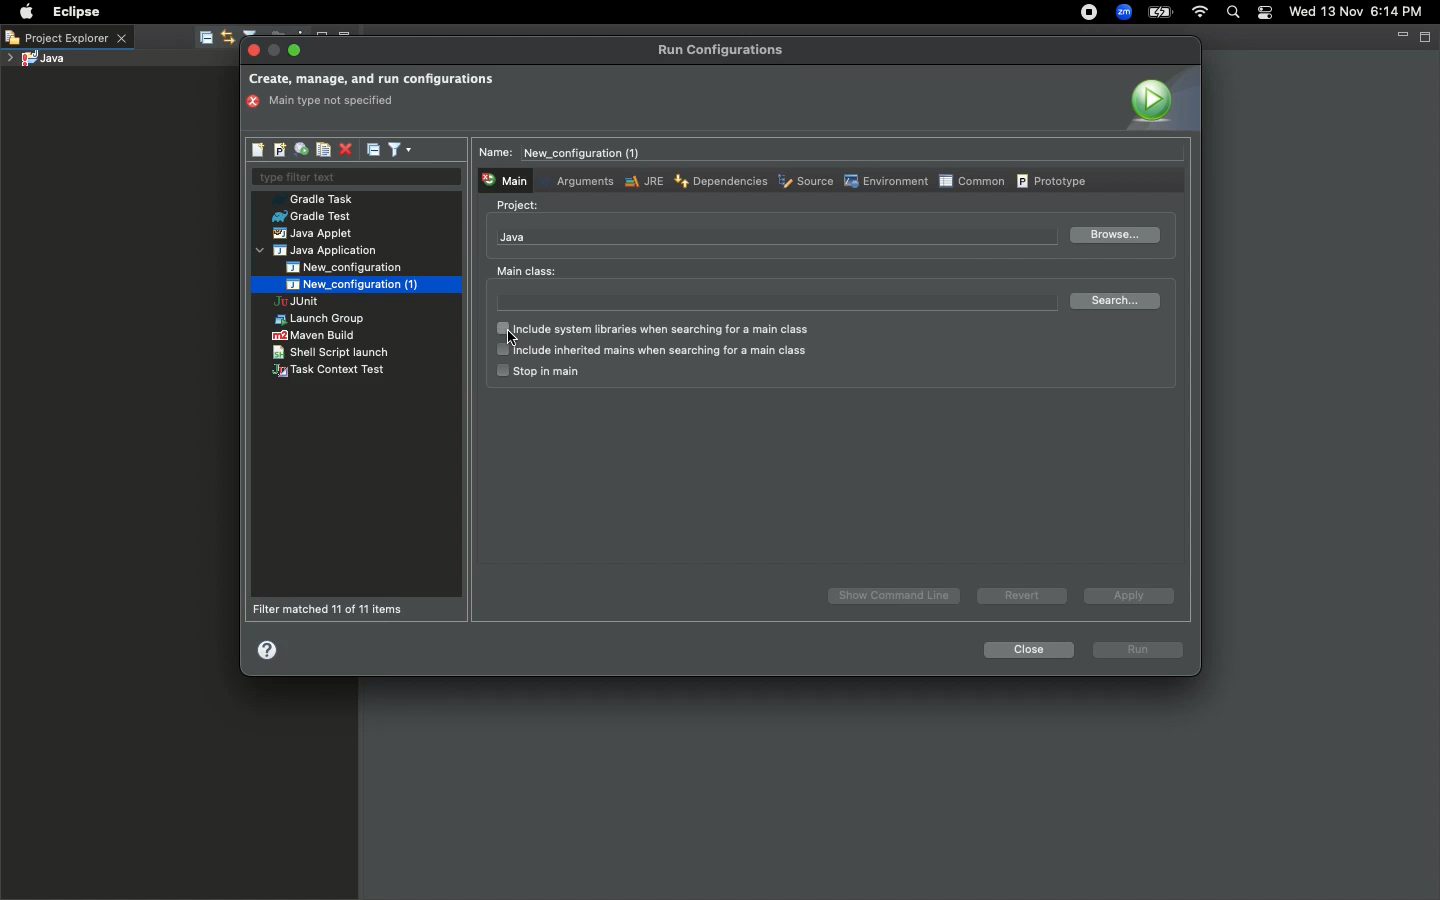 This screenshot has width=1440, height=900. I want to click on New launch configuration prototype, so click(278, 150).